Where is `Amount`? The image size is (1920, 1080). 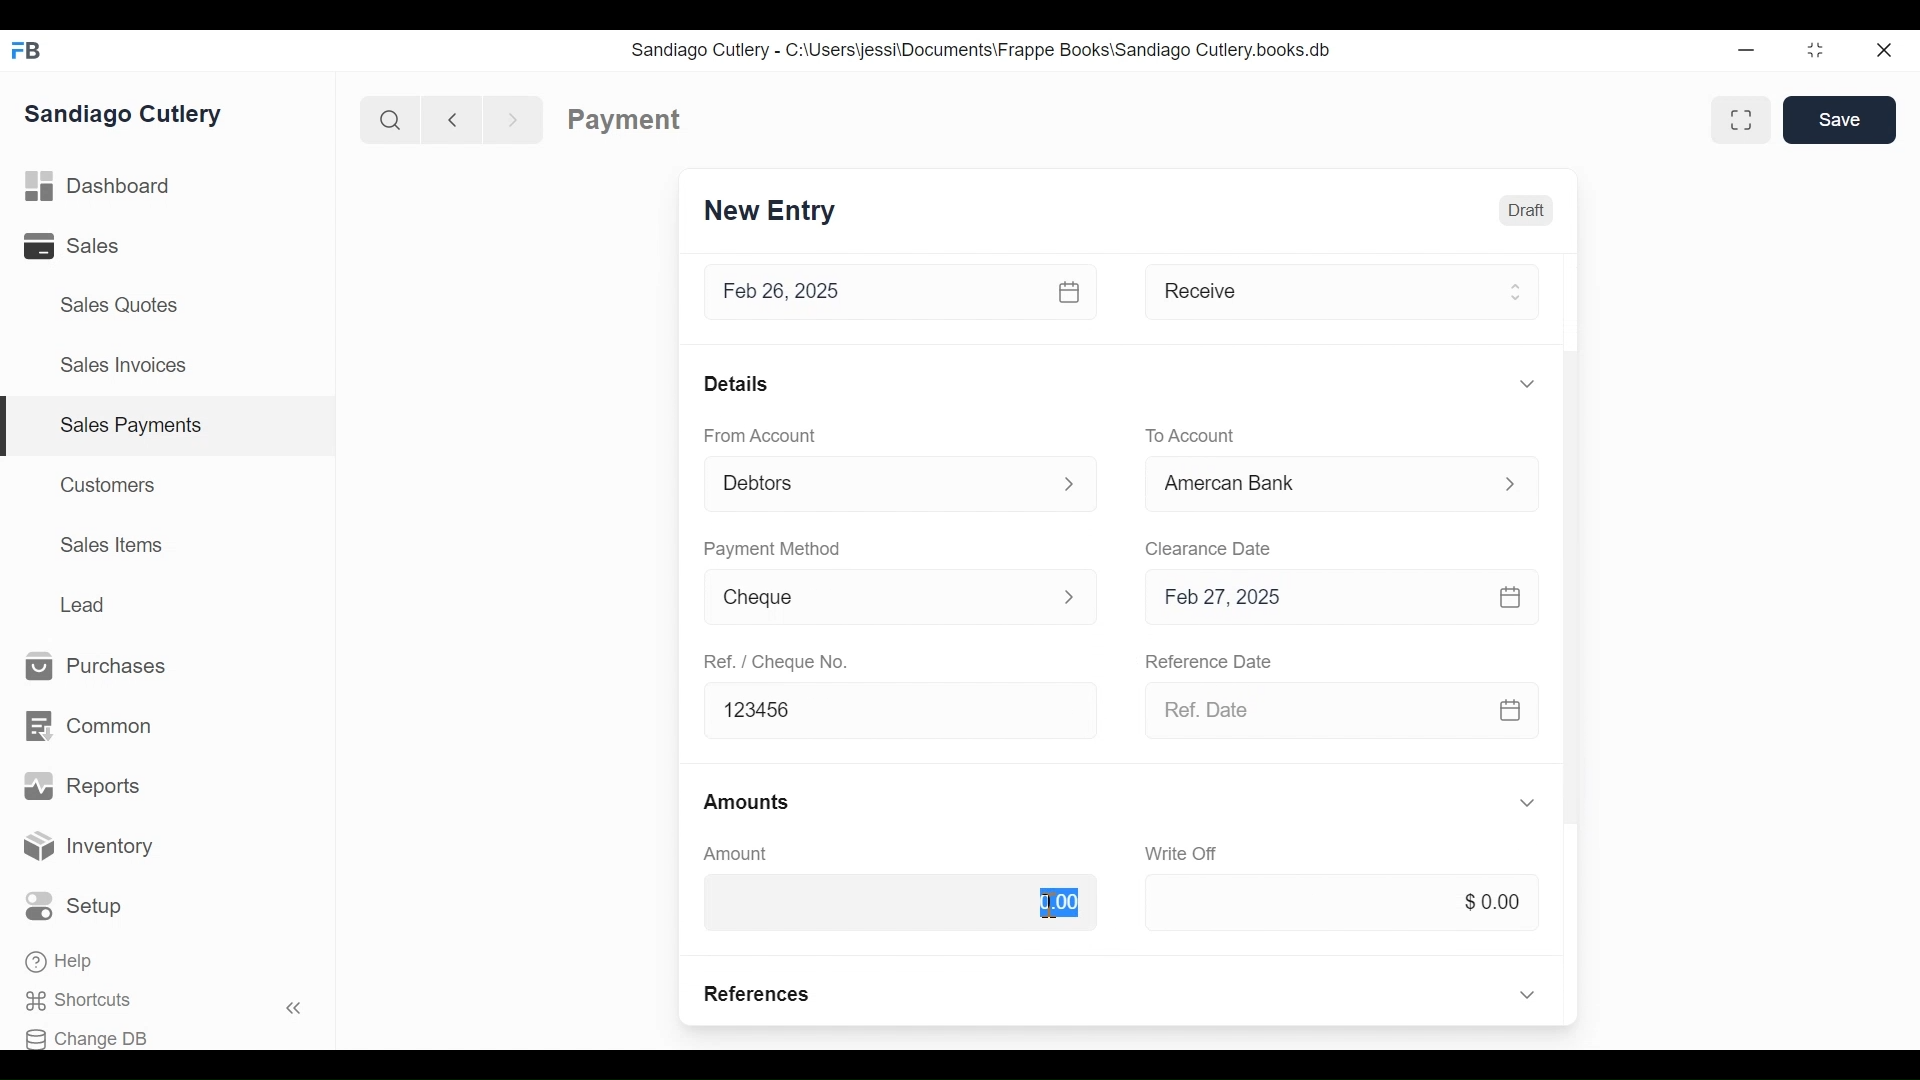 Amount is located at coordinates (736, 853).